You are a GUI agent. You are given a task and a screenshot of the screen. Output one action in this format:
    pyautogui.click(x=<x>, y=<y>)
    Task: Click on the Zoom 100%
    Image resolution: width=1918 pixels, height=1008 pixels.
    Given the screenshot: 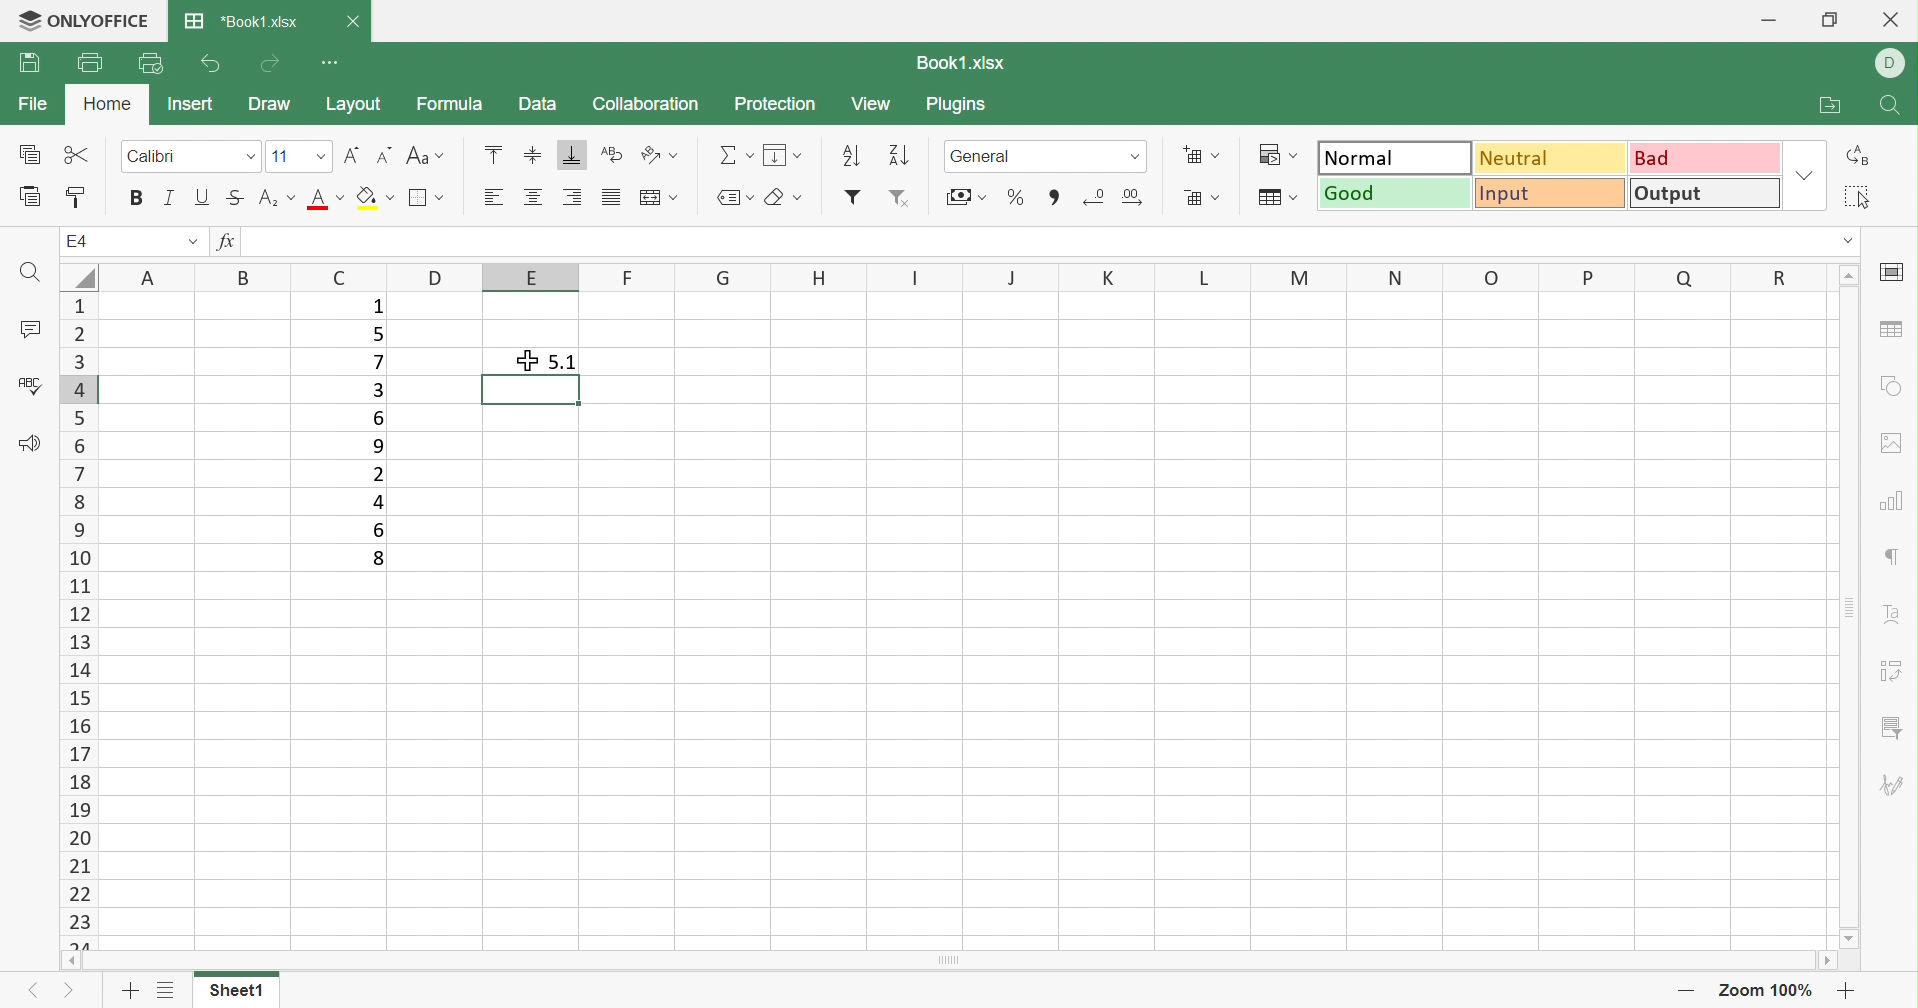 What is the action you would take?
    pyautogui.click(x=1769, y=989)
    